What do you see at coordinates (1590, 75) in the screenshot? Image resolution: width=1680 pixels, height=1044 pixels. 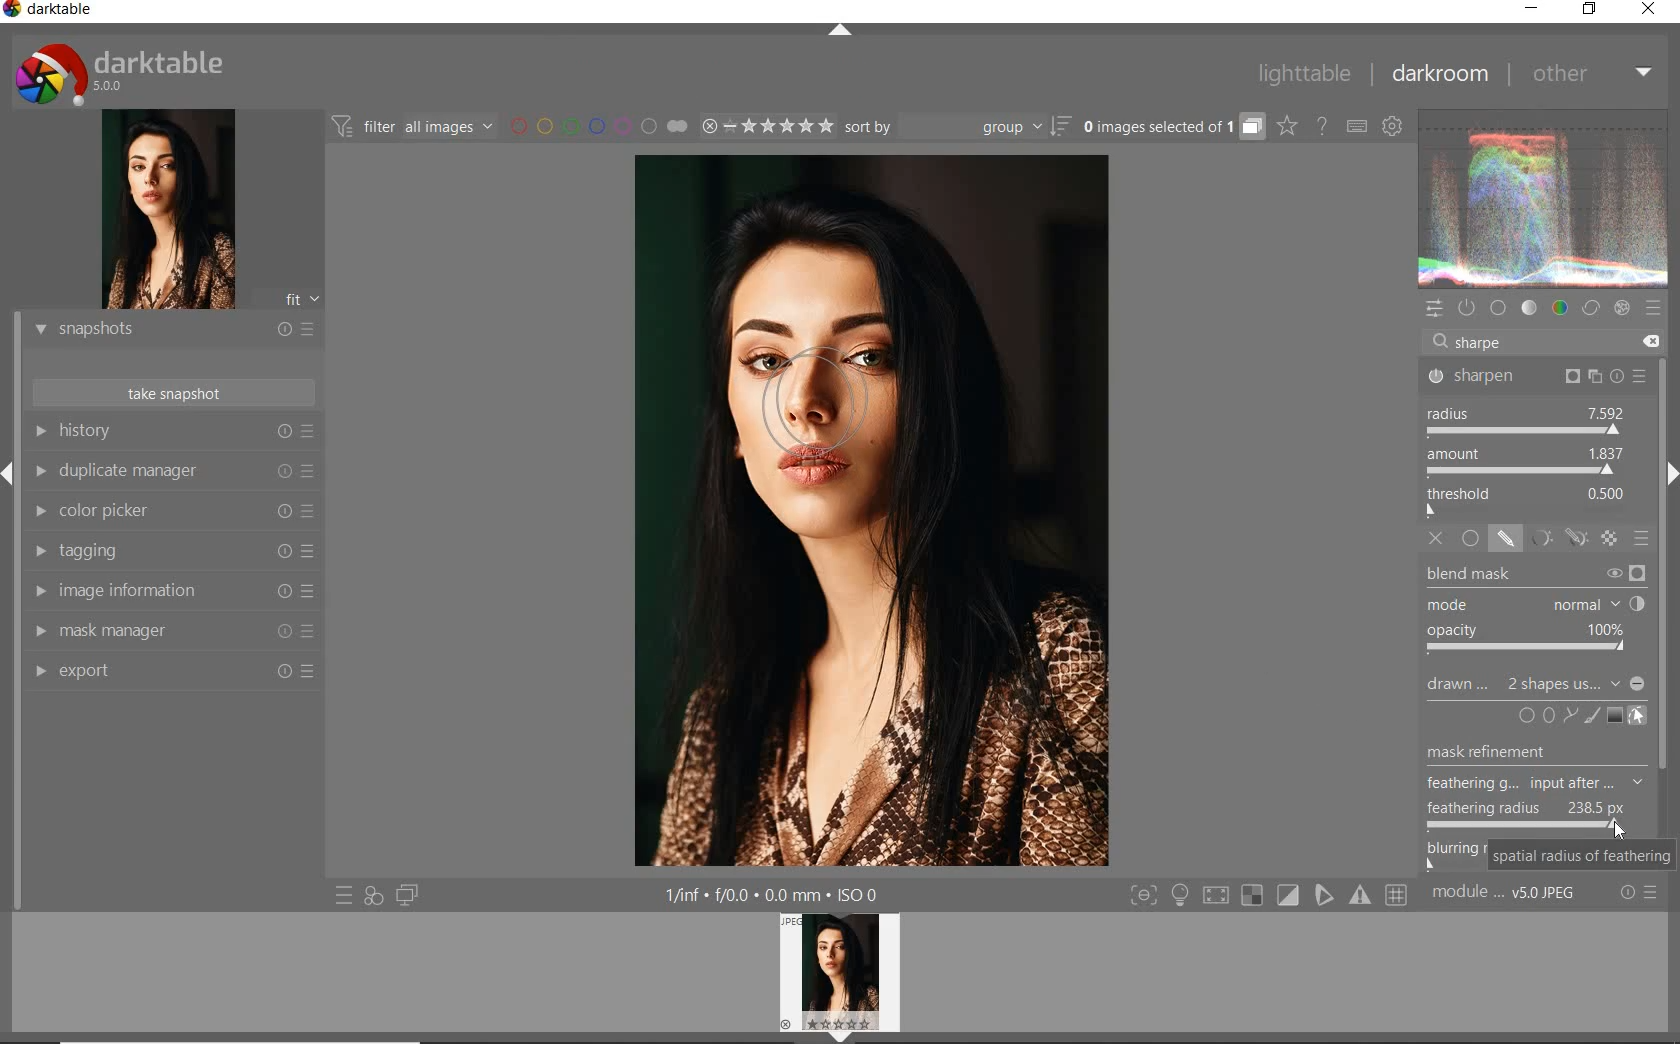 I see `OTHER` at bounding box center [1590, 75].